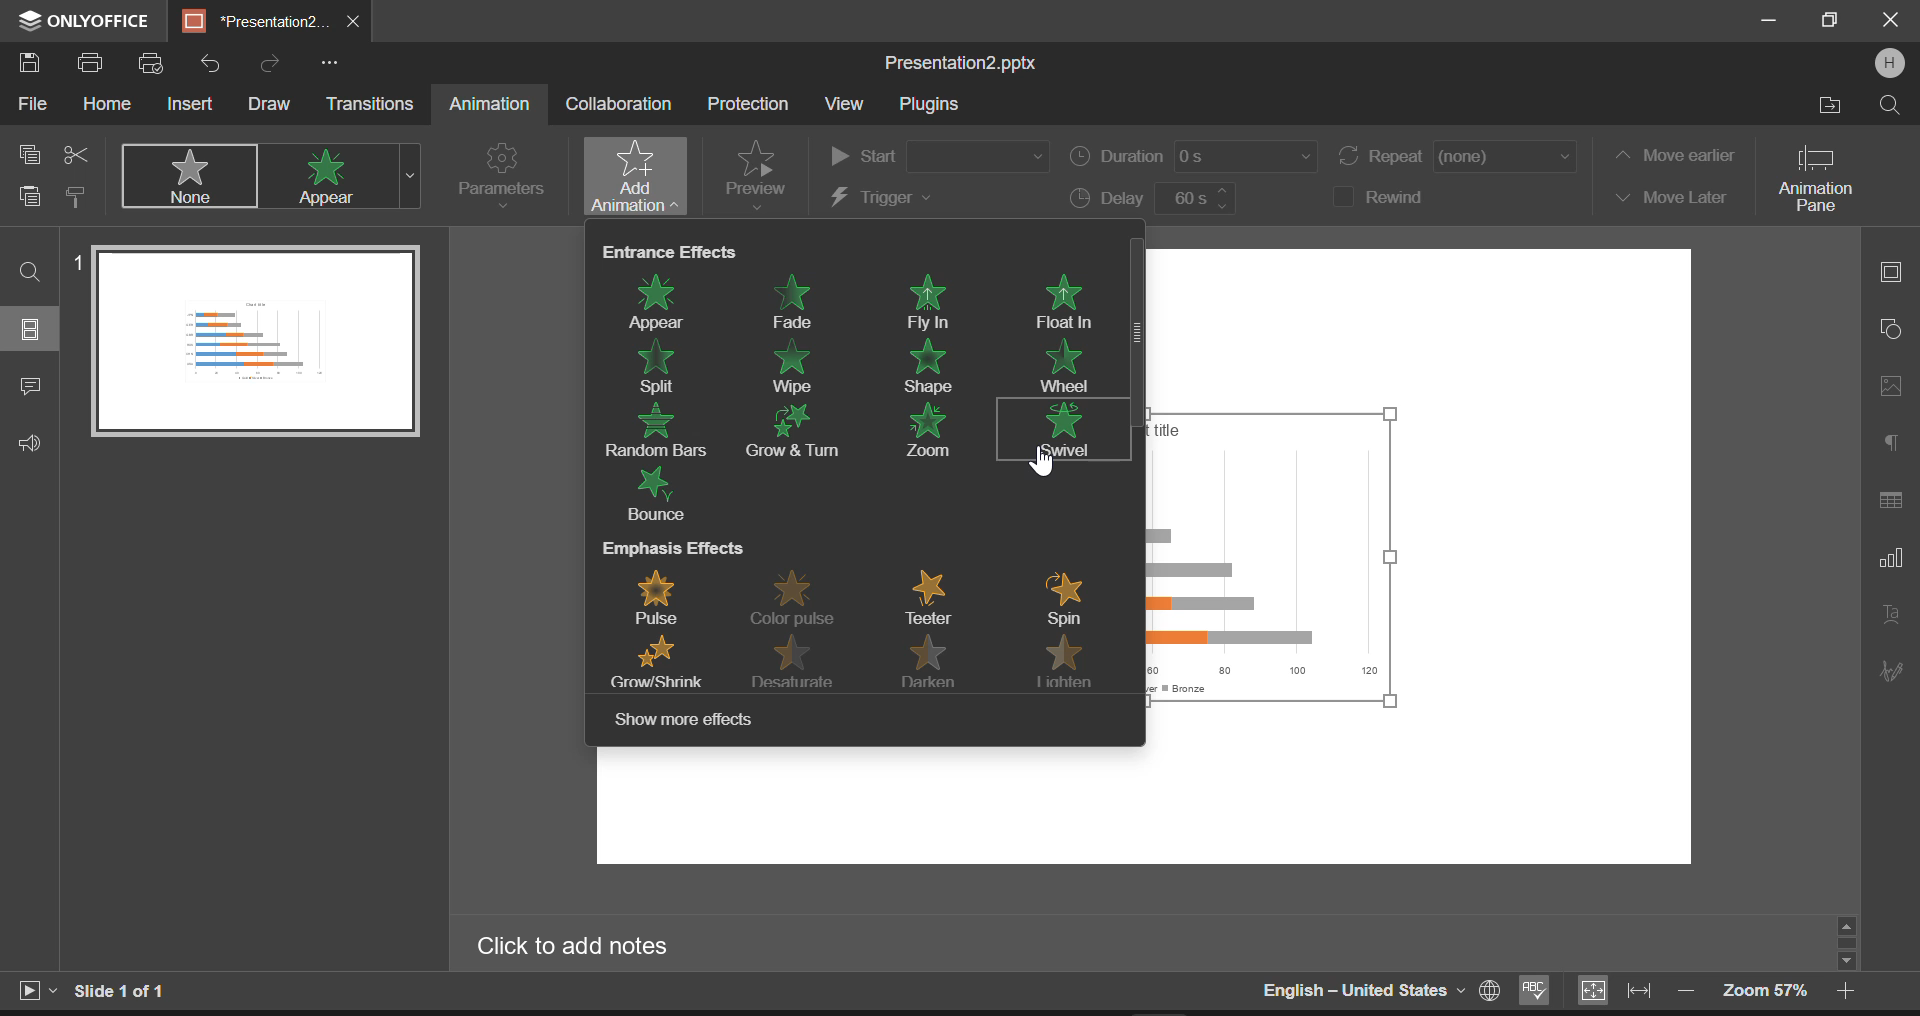 This screenshot has height=1016, width=1920. I want to click on Fade, so click(793, 299).